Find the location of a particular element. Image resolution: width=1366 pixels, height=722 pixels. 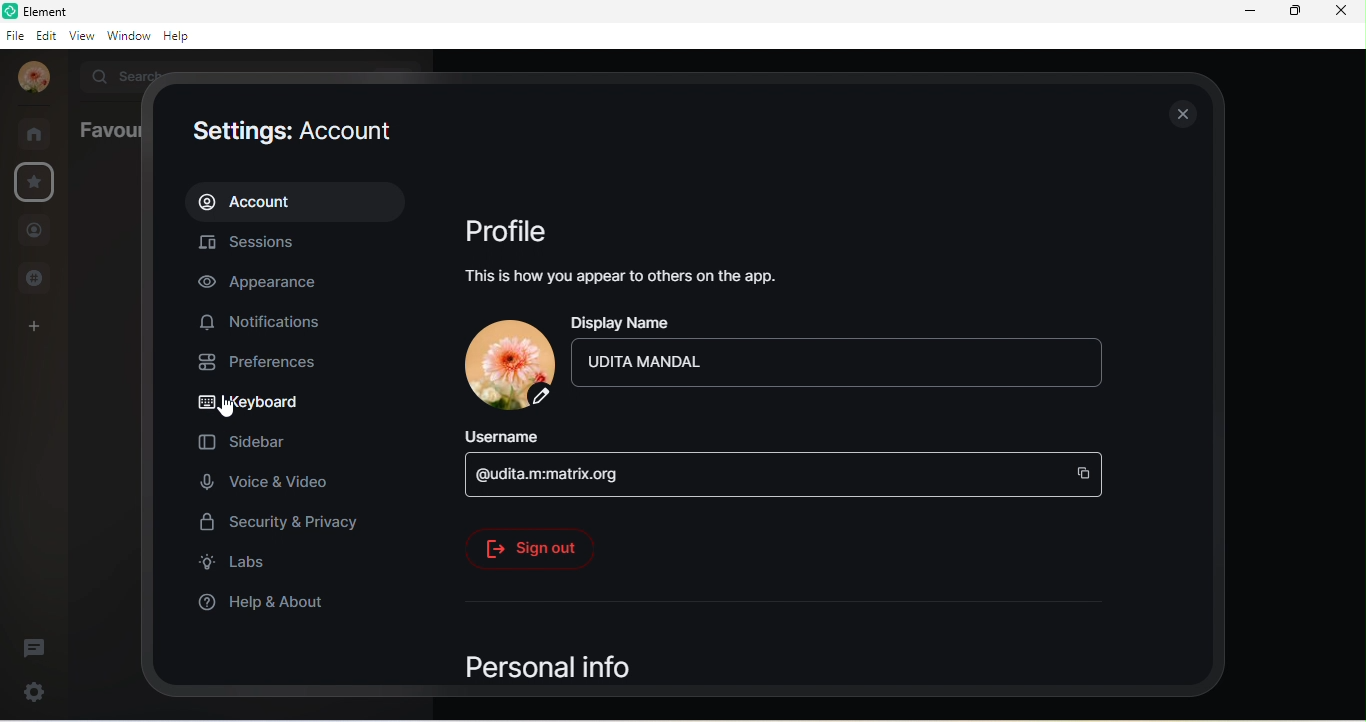

username is located at coordinates (516, 435).